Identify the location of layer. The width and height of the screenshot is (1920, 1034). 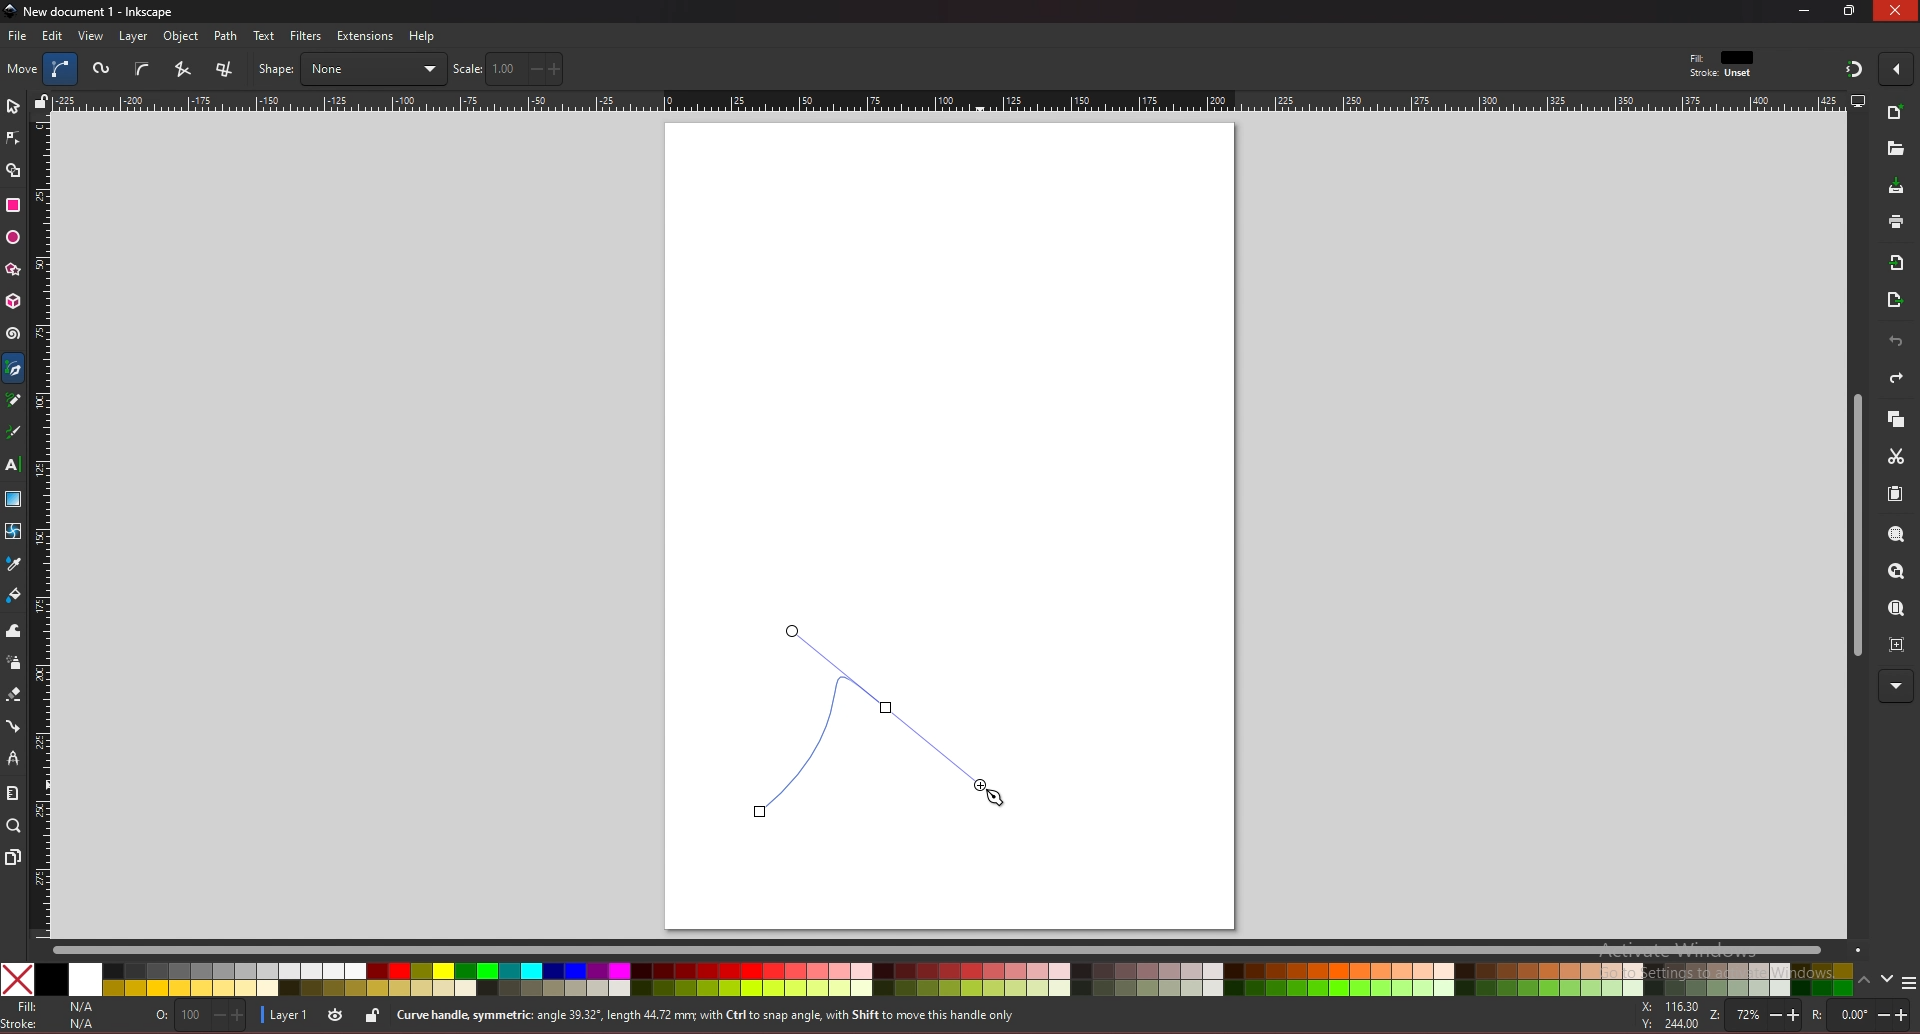
(133, 36).